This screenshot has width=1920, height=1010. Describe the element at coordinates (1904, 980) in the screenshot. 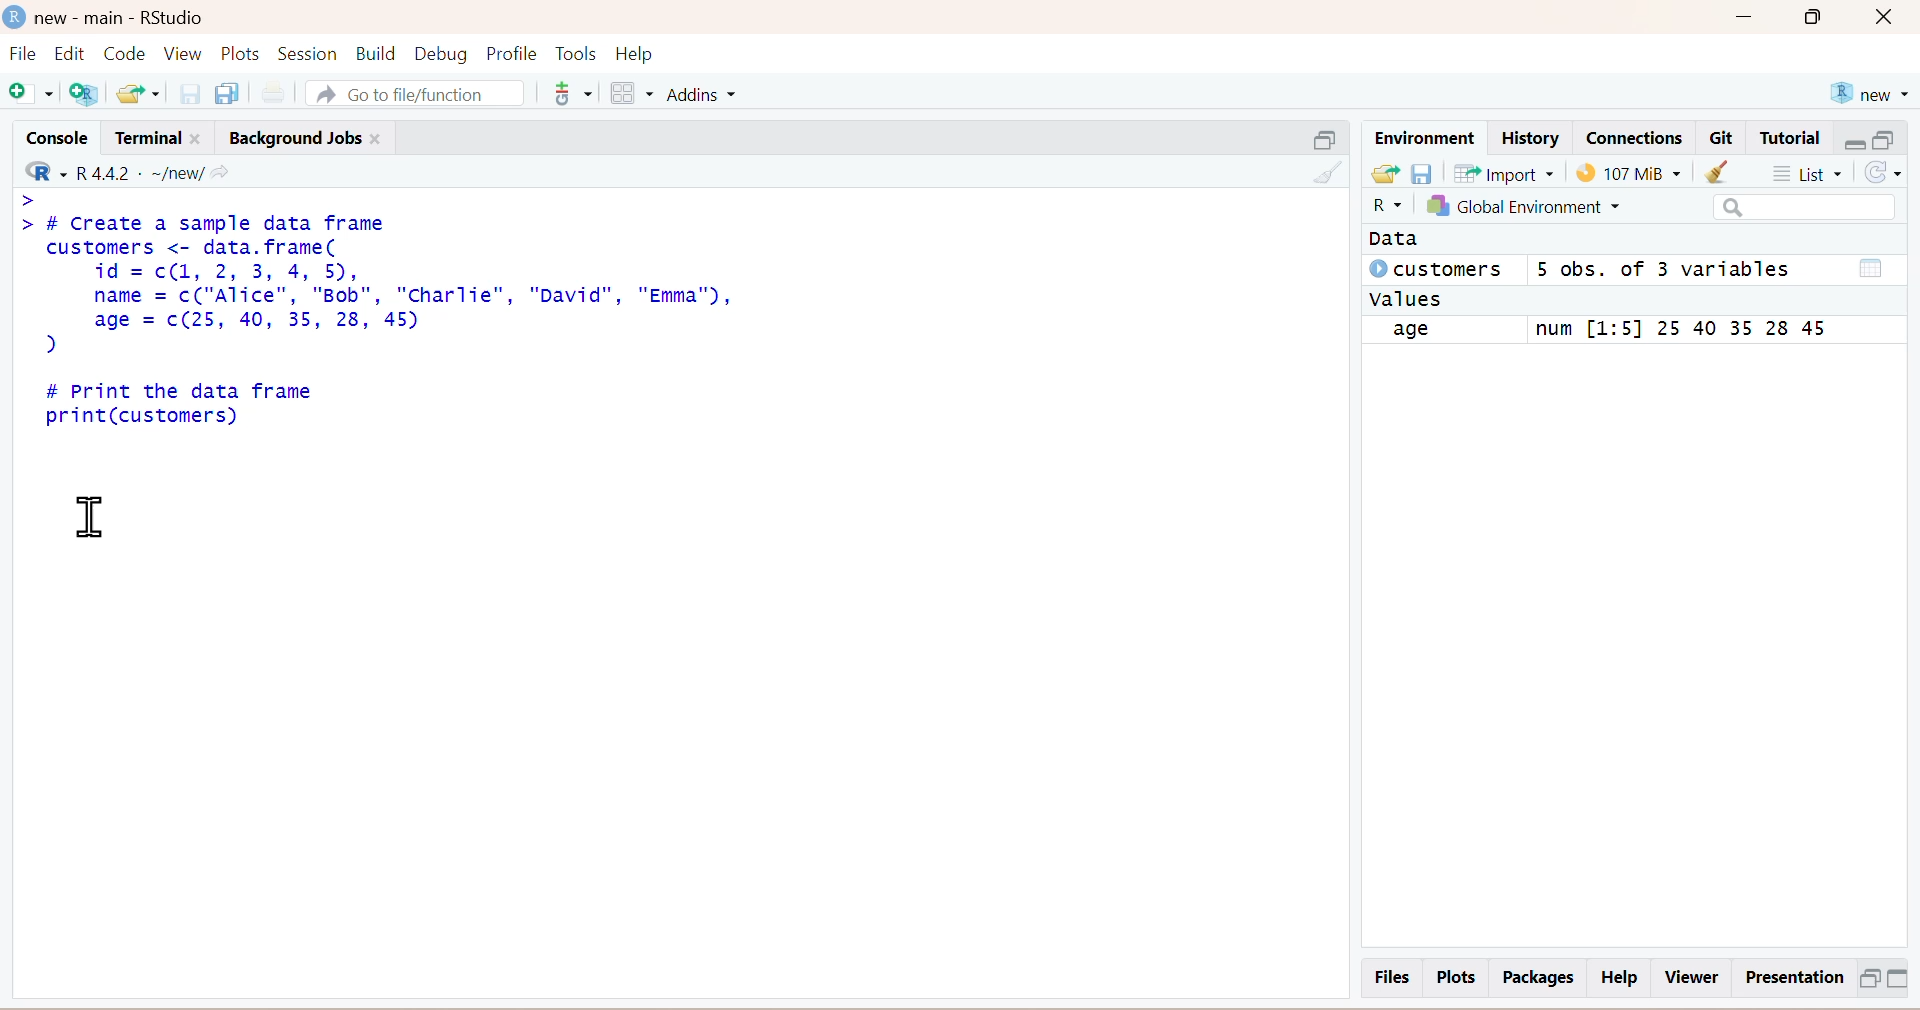

I see `Minimize` at that location.